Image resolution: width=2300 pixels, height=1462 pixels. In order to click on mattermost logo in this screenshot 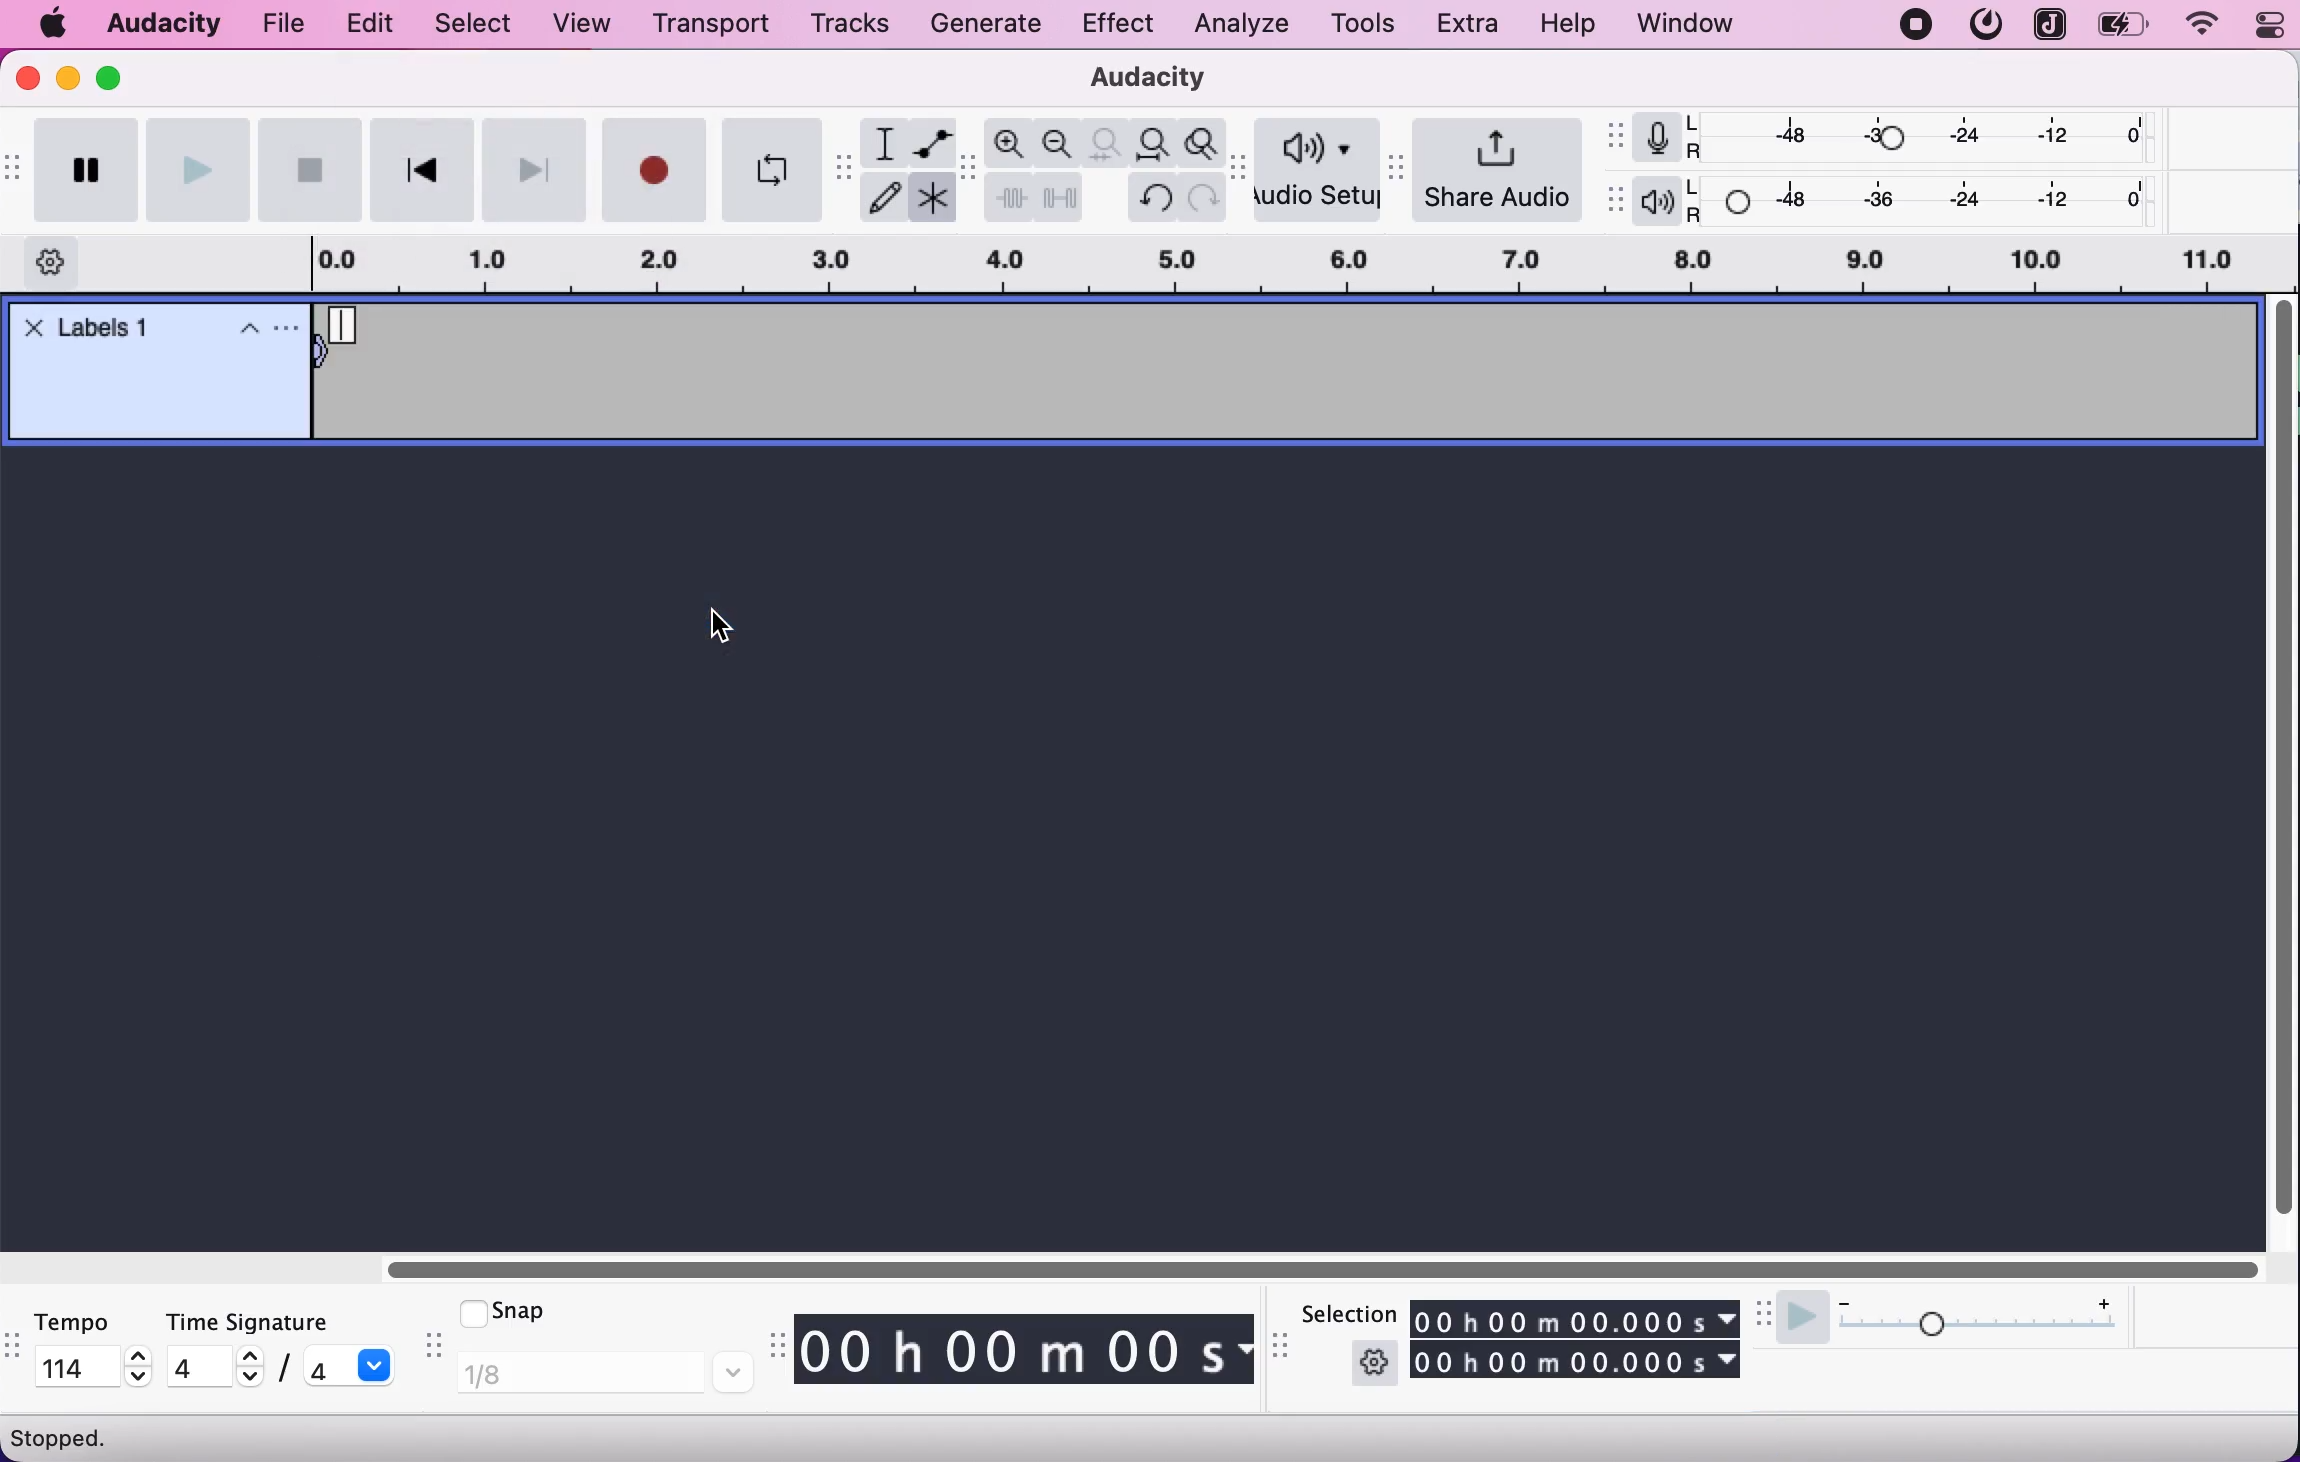, I will do `click(1984, 25)`.